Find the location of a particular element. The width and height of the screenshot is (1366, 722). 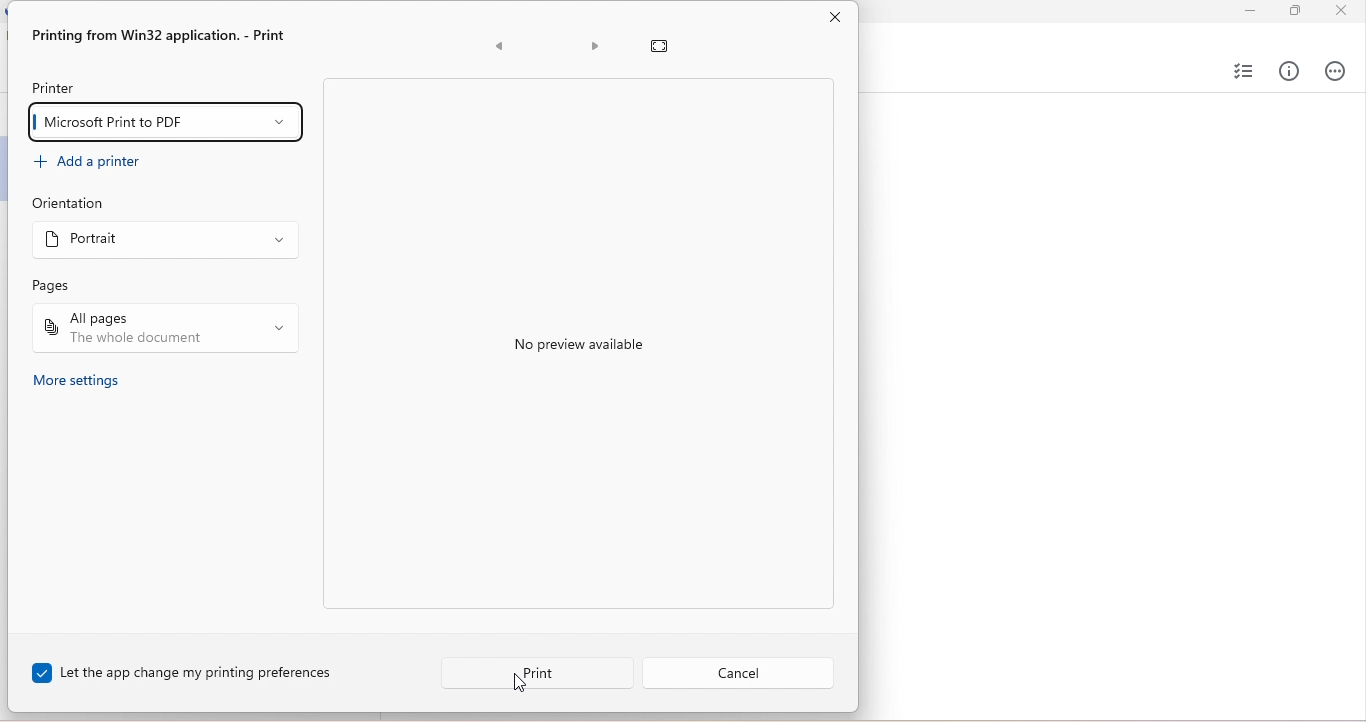

more settings is located at coordinates (82, 381).